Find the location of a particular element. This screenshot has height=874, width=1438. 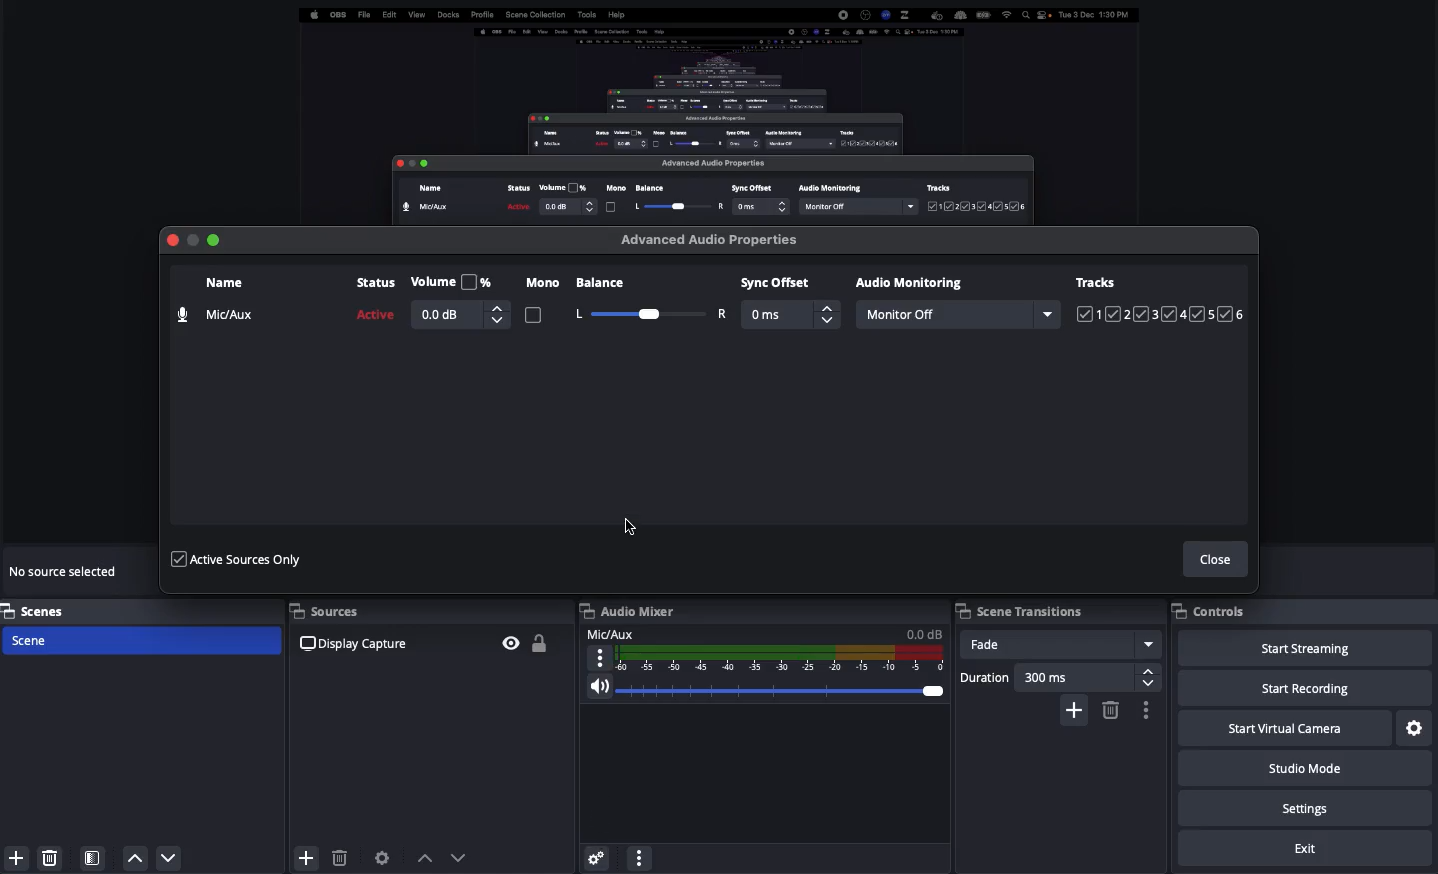

Close is located at coordinates (1219, 561).